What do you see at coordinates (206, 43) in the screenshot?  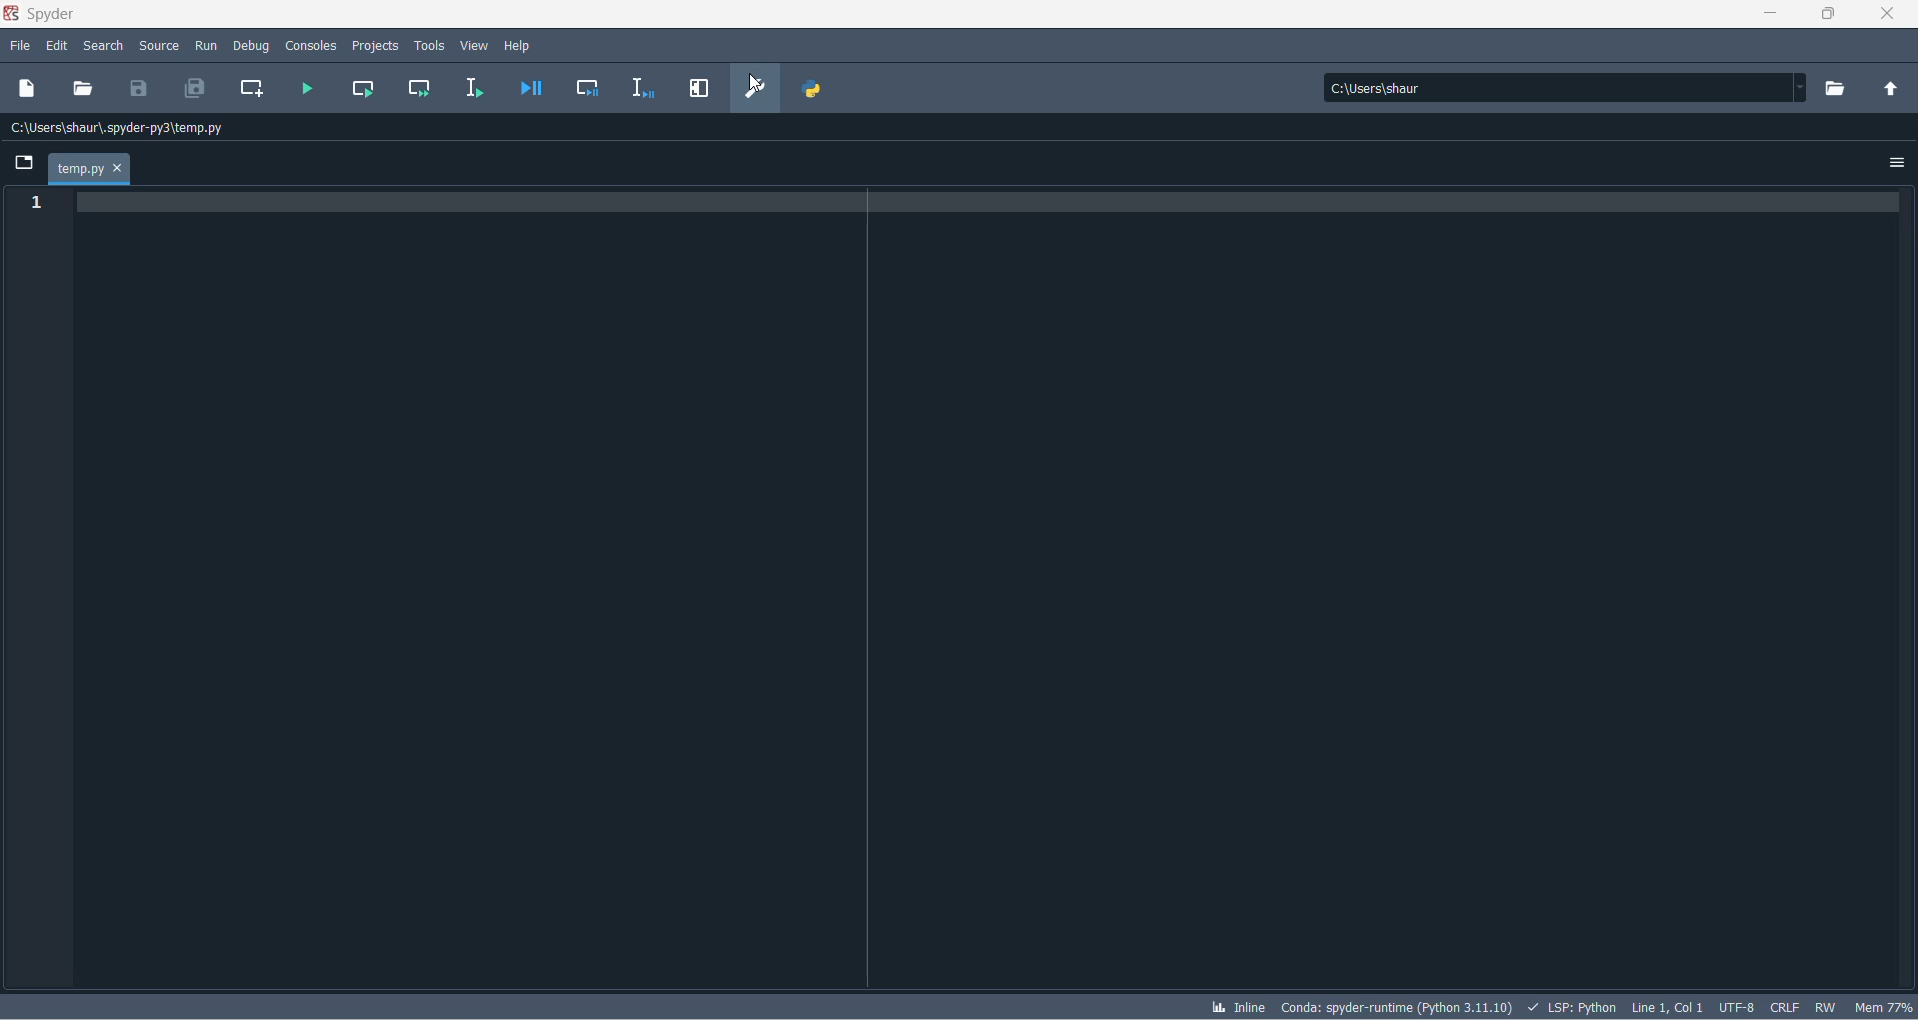 I see `run` at bounding box center [206, 43].